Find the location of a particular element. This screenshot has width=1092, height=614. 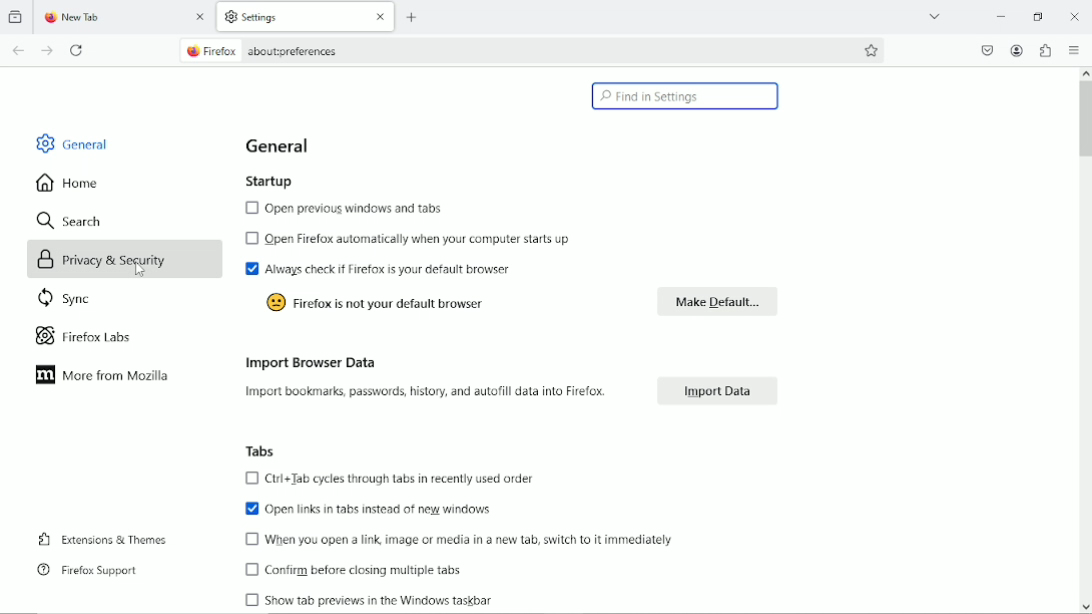

general is located at coordinates (74, 143).